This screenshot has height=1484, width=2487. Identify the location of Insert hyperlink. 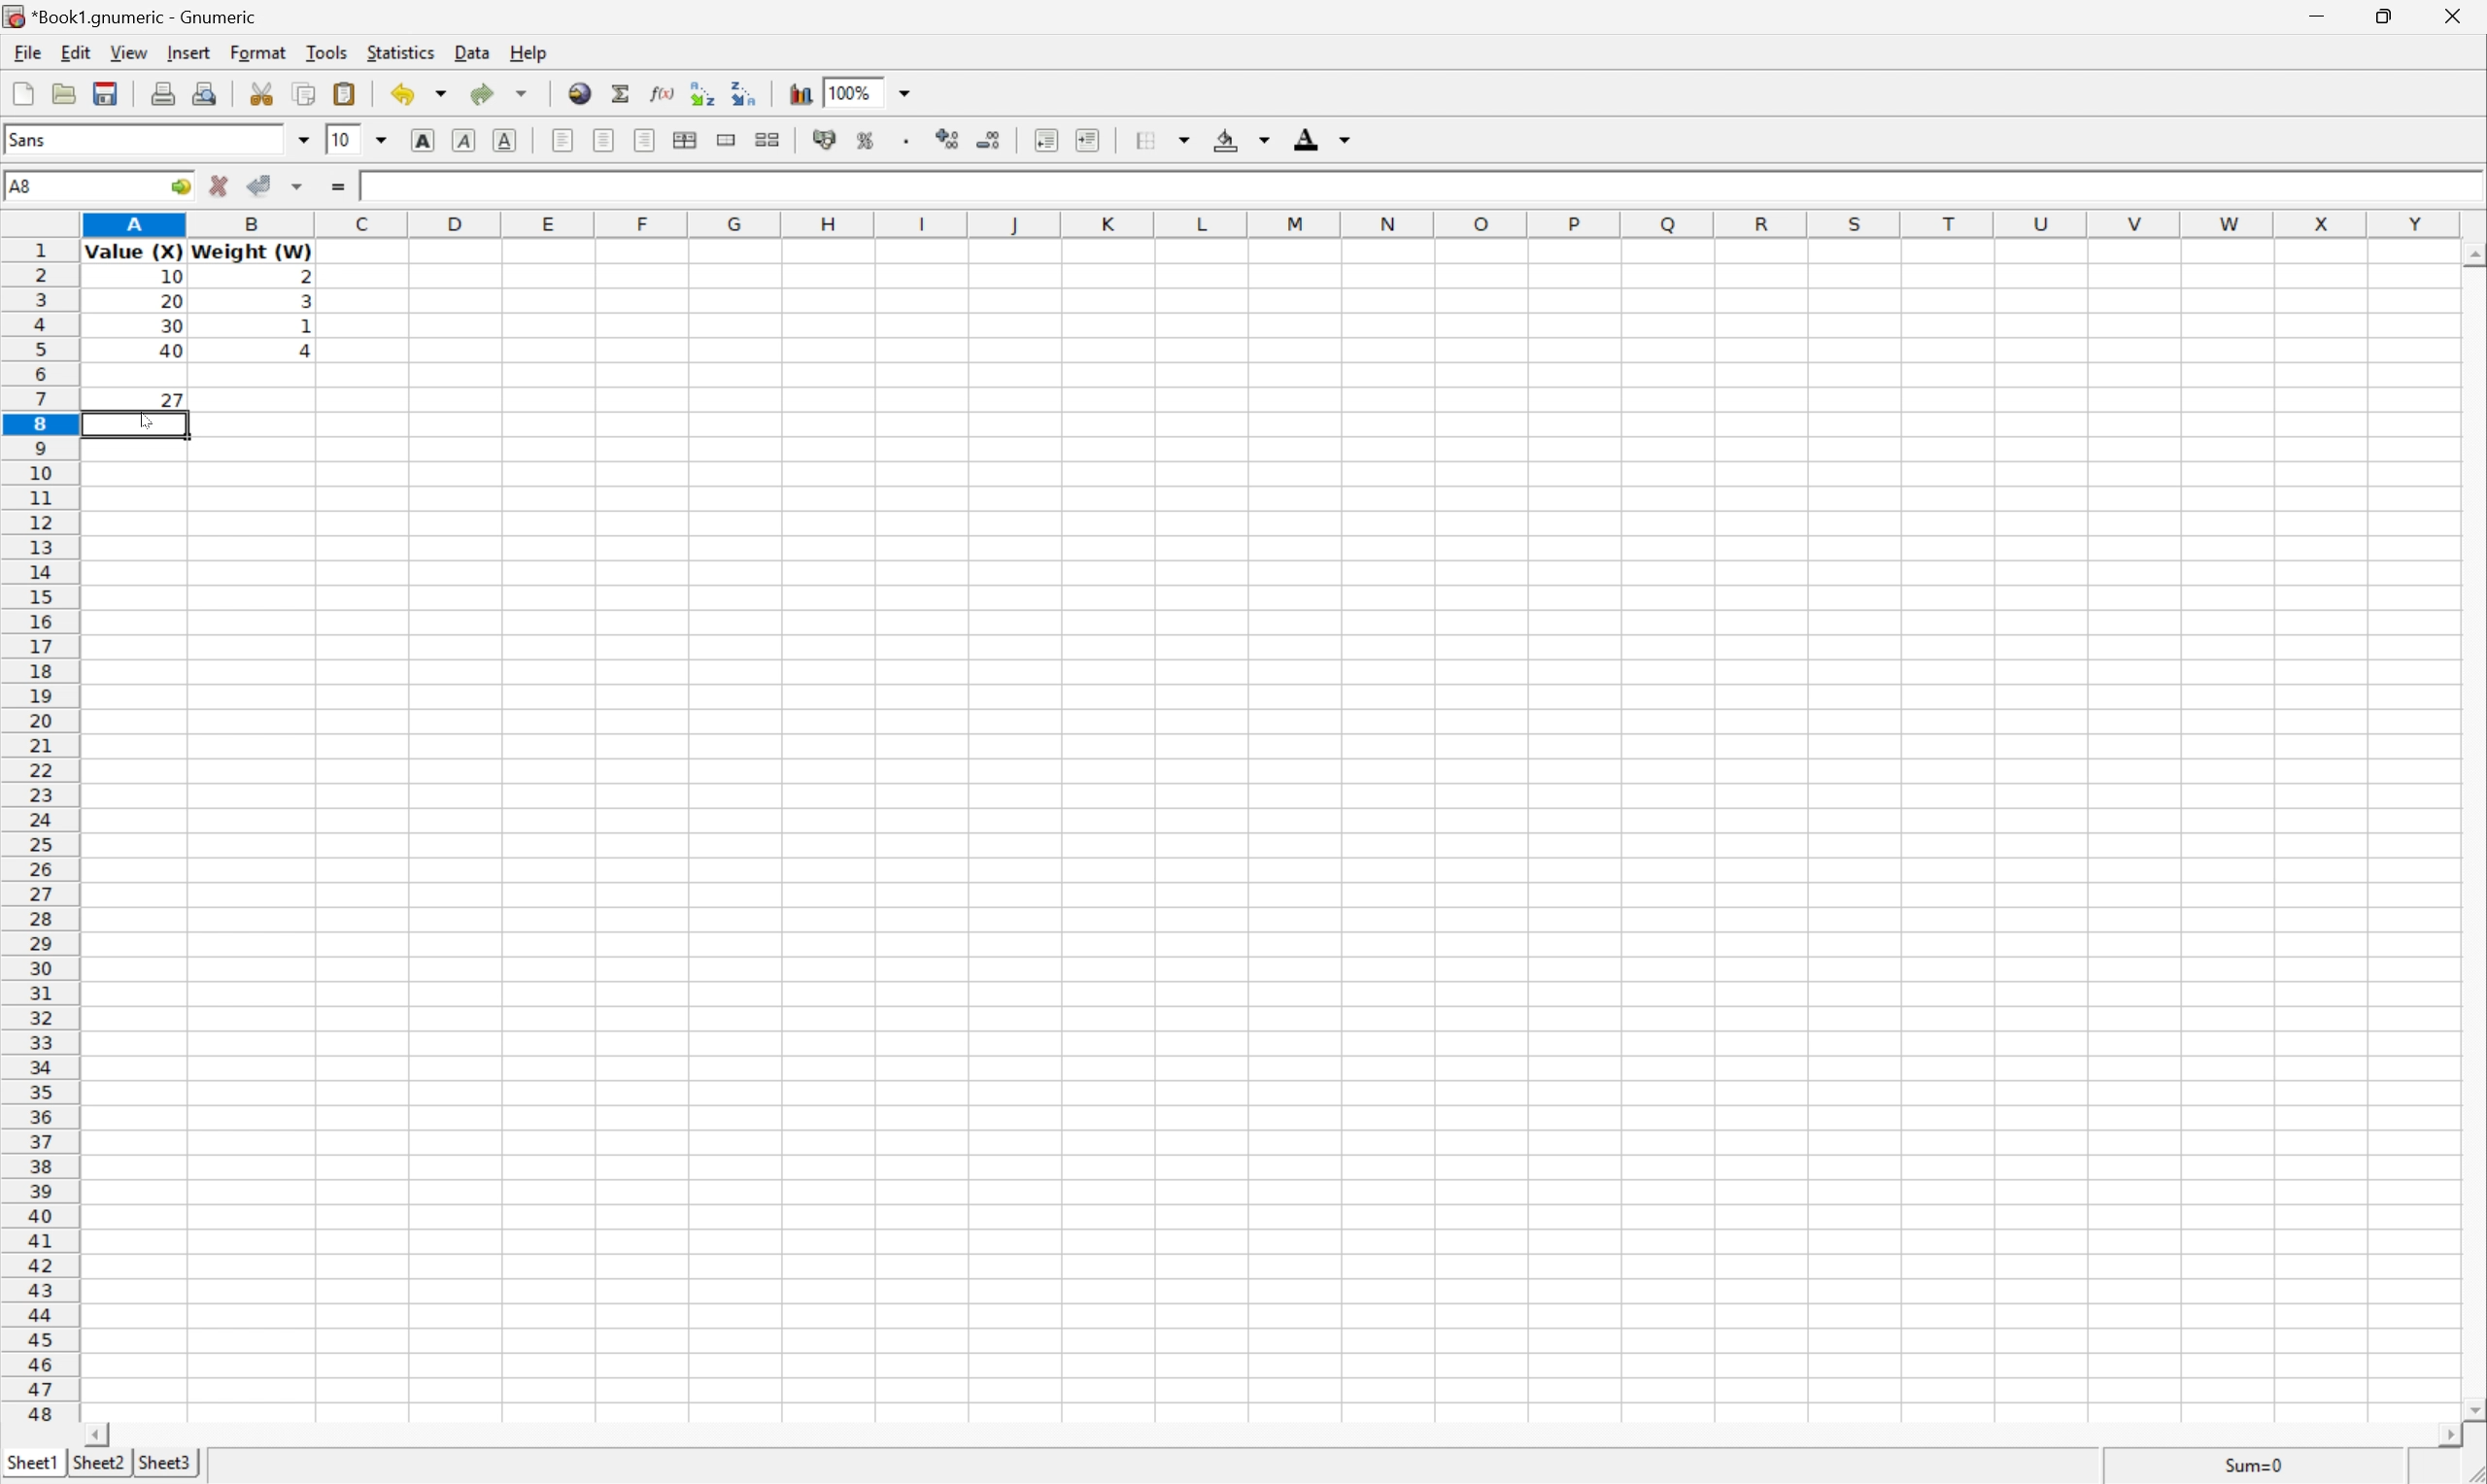
(583, 92).